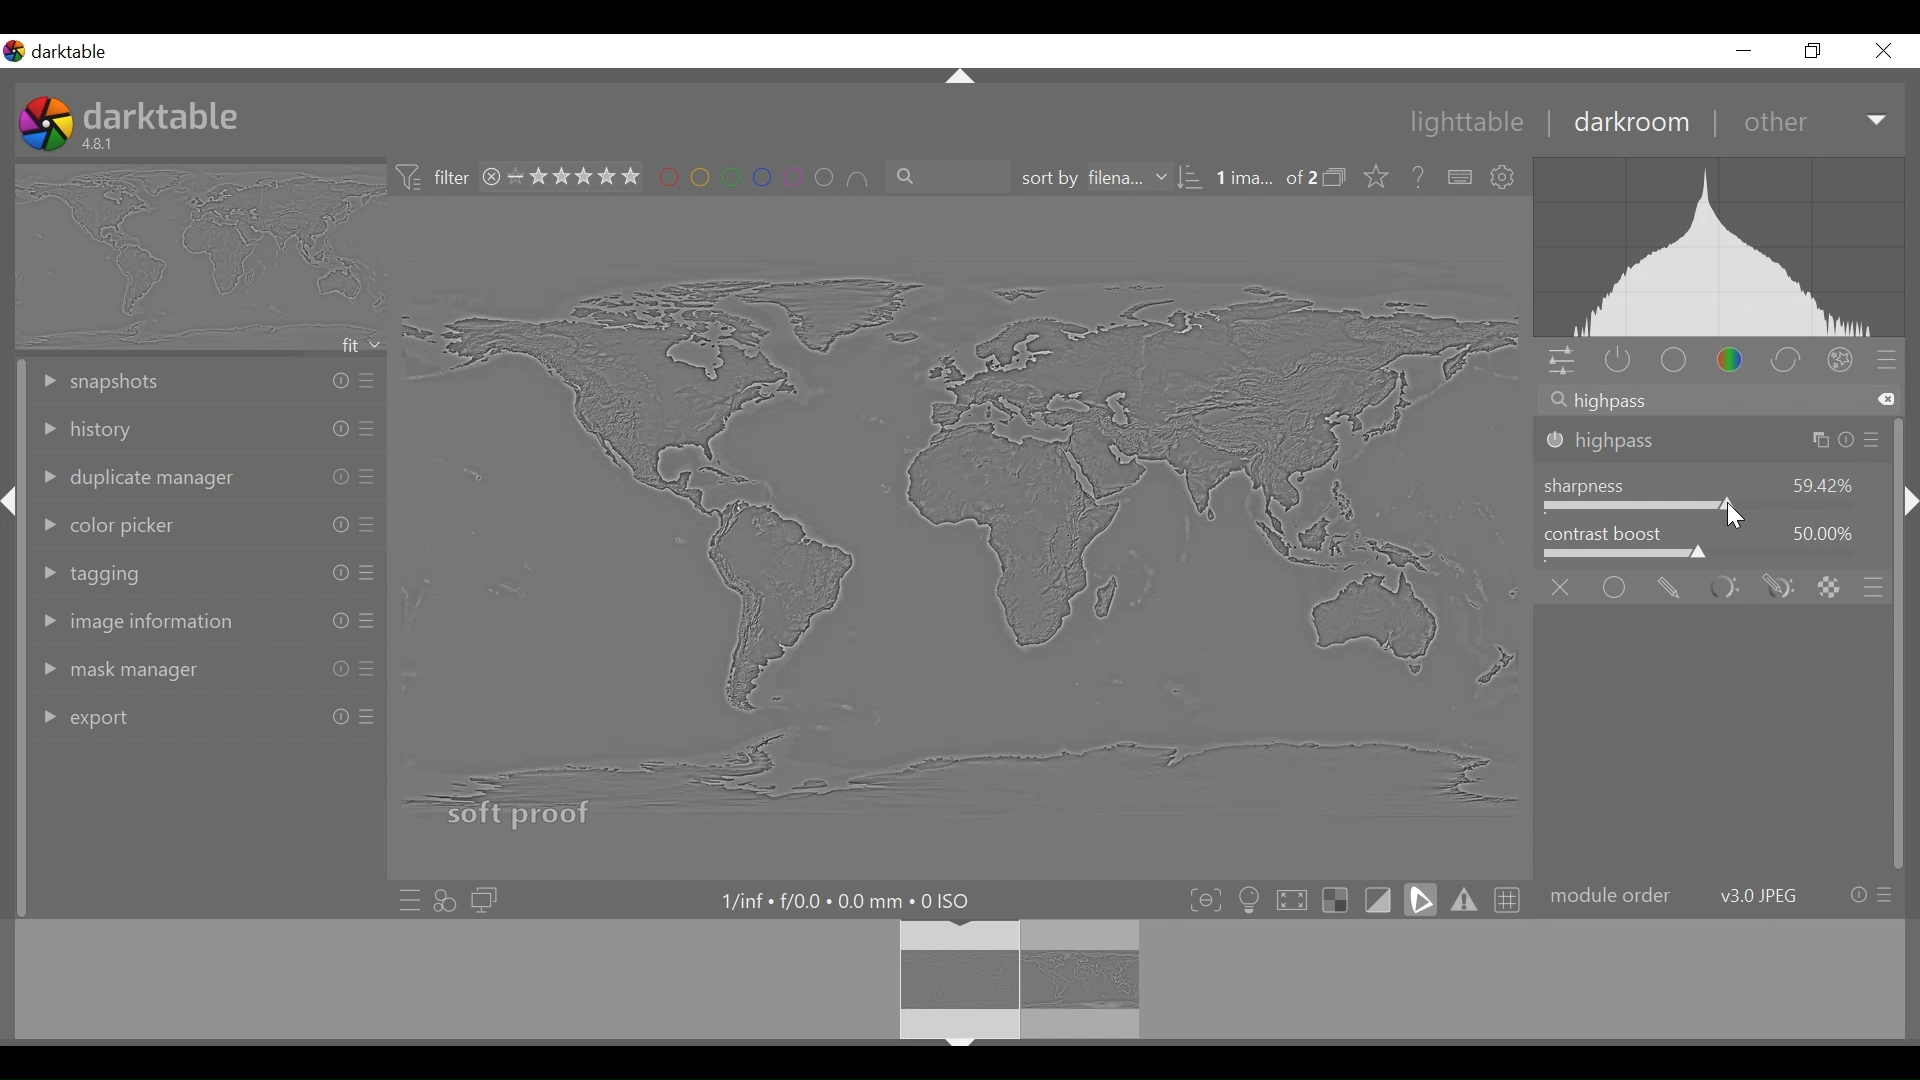 The width and height of the screenshot is (1920, 1080). I want to click on display a second darkroom image window, so click(488, 900).